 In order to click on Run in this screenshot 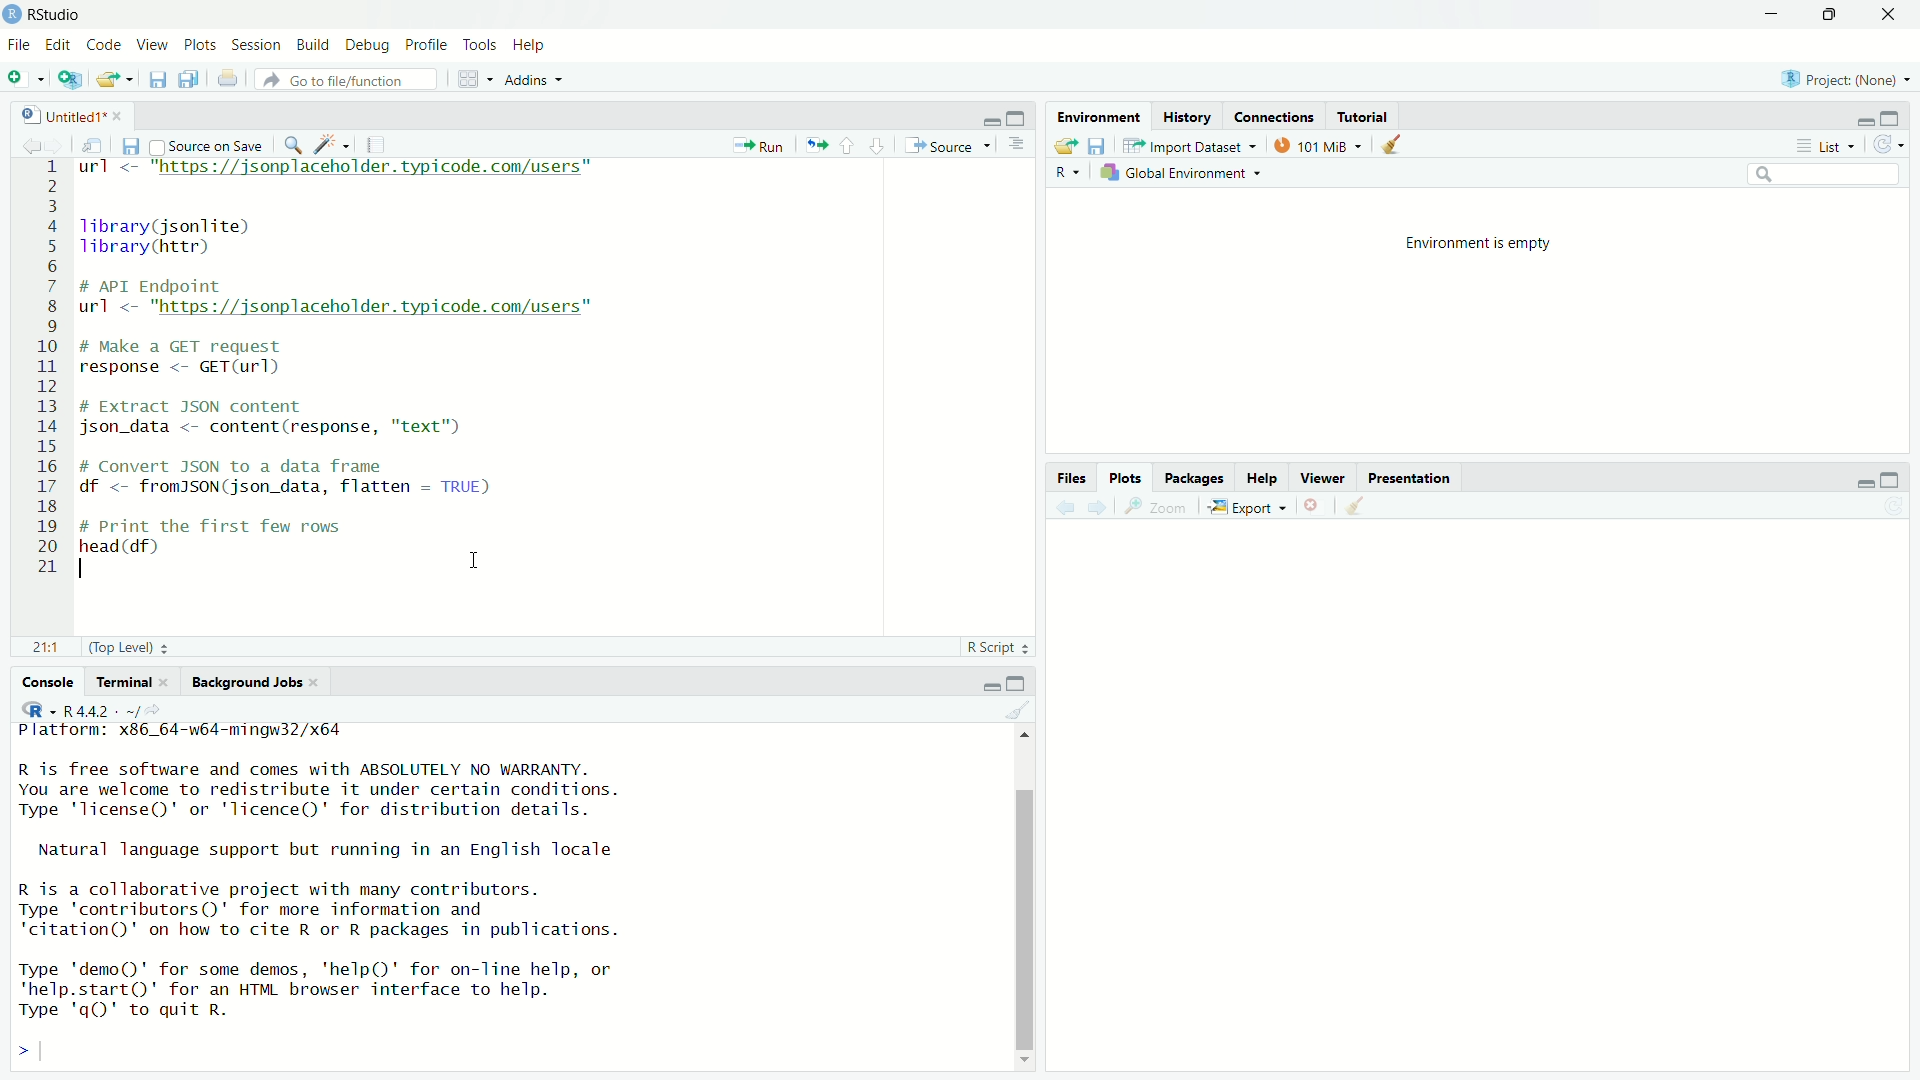, I will do `click(759, 143)`.